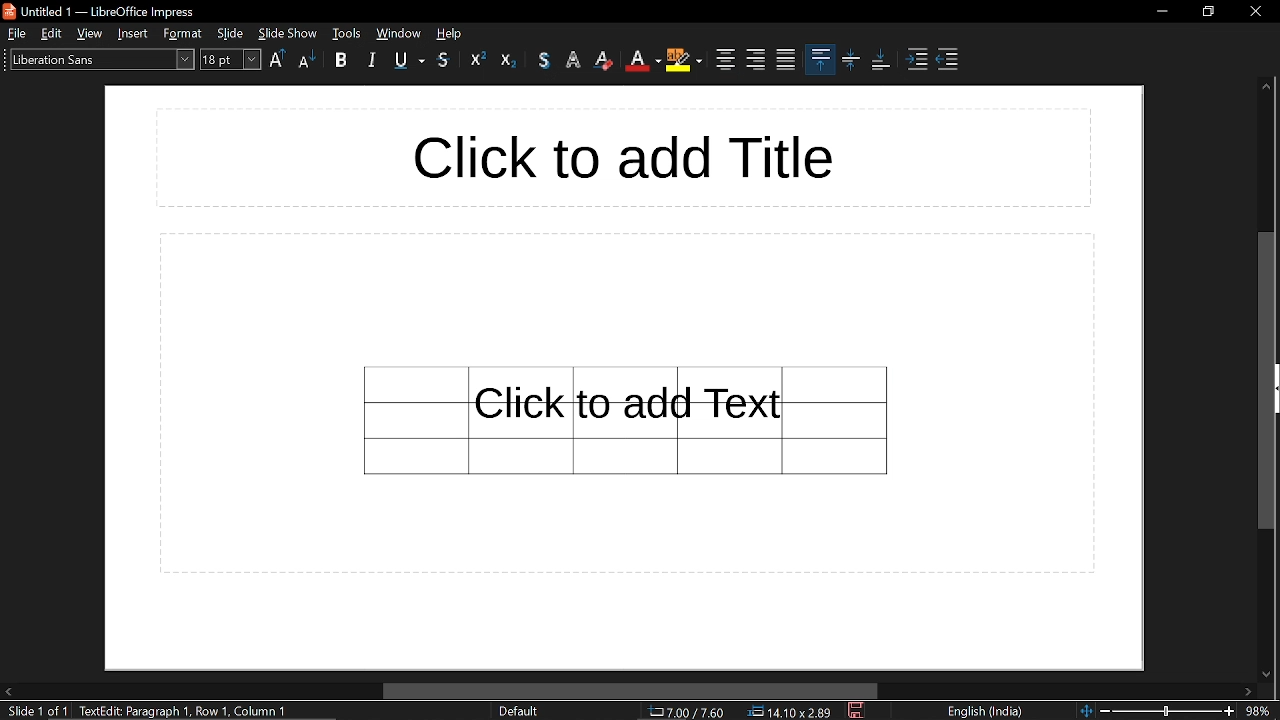 This screenshot has width=1280, height=720. What do you see at coordinates (880, 60) in the screenshot?
I see `align bottom` at bounding box center [880, 60].